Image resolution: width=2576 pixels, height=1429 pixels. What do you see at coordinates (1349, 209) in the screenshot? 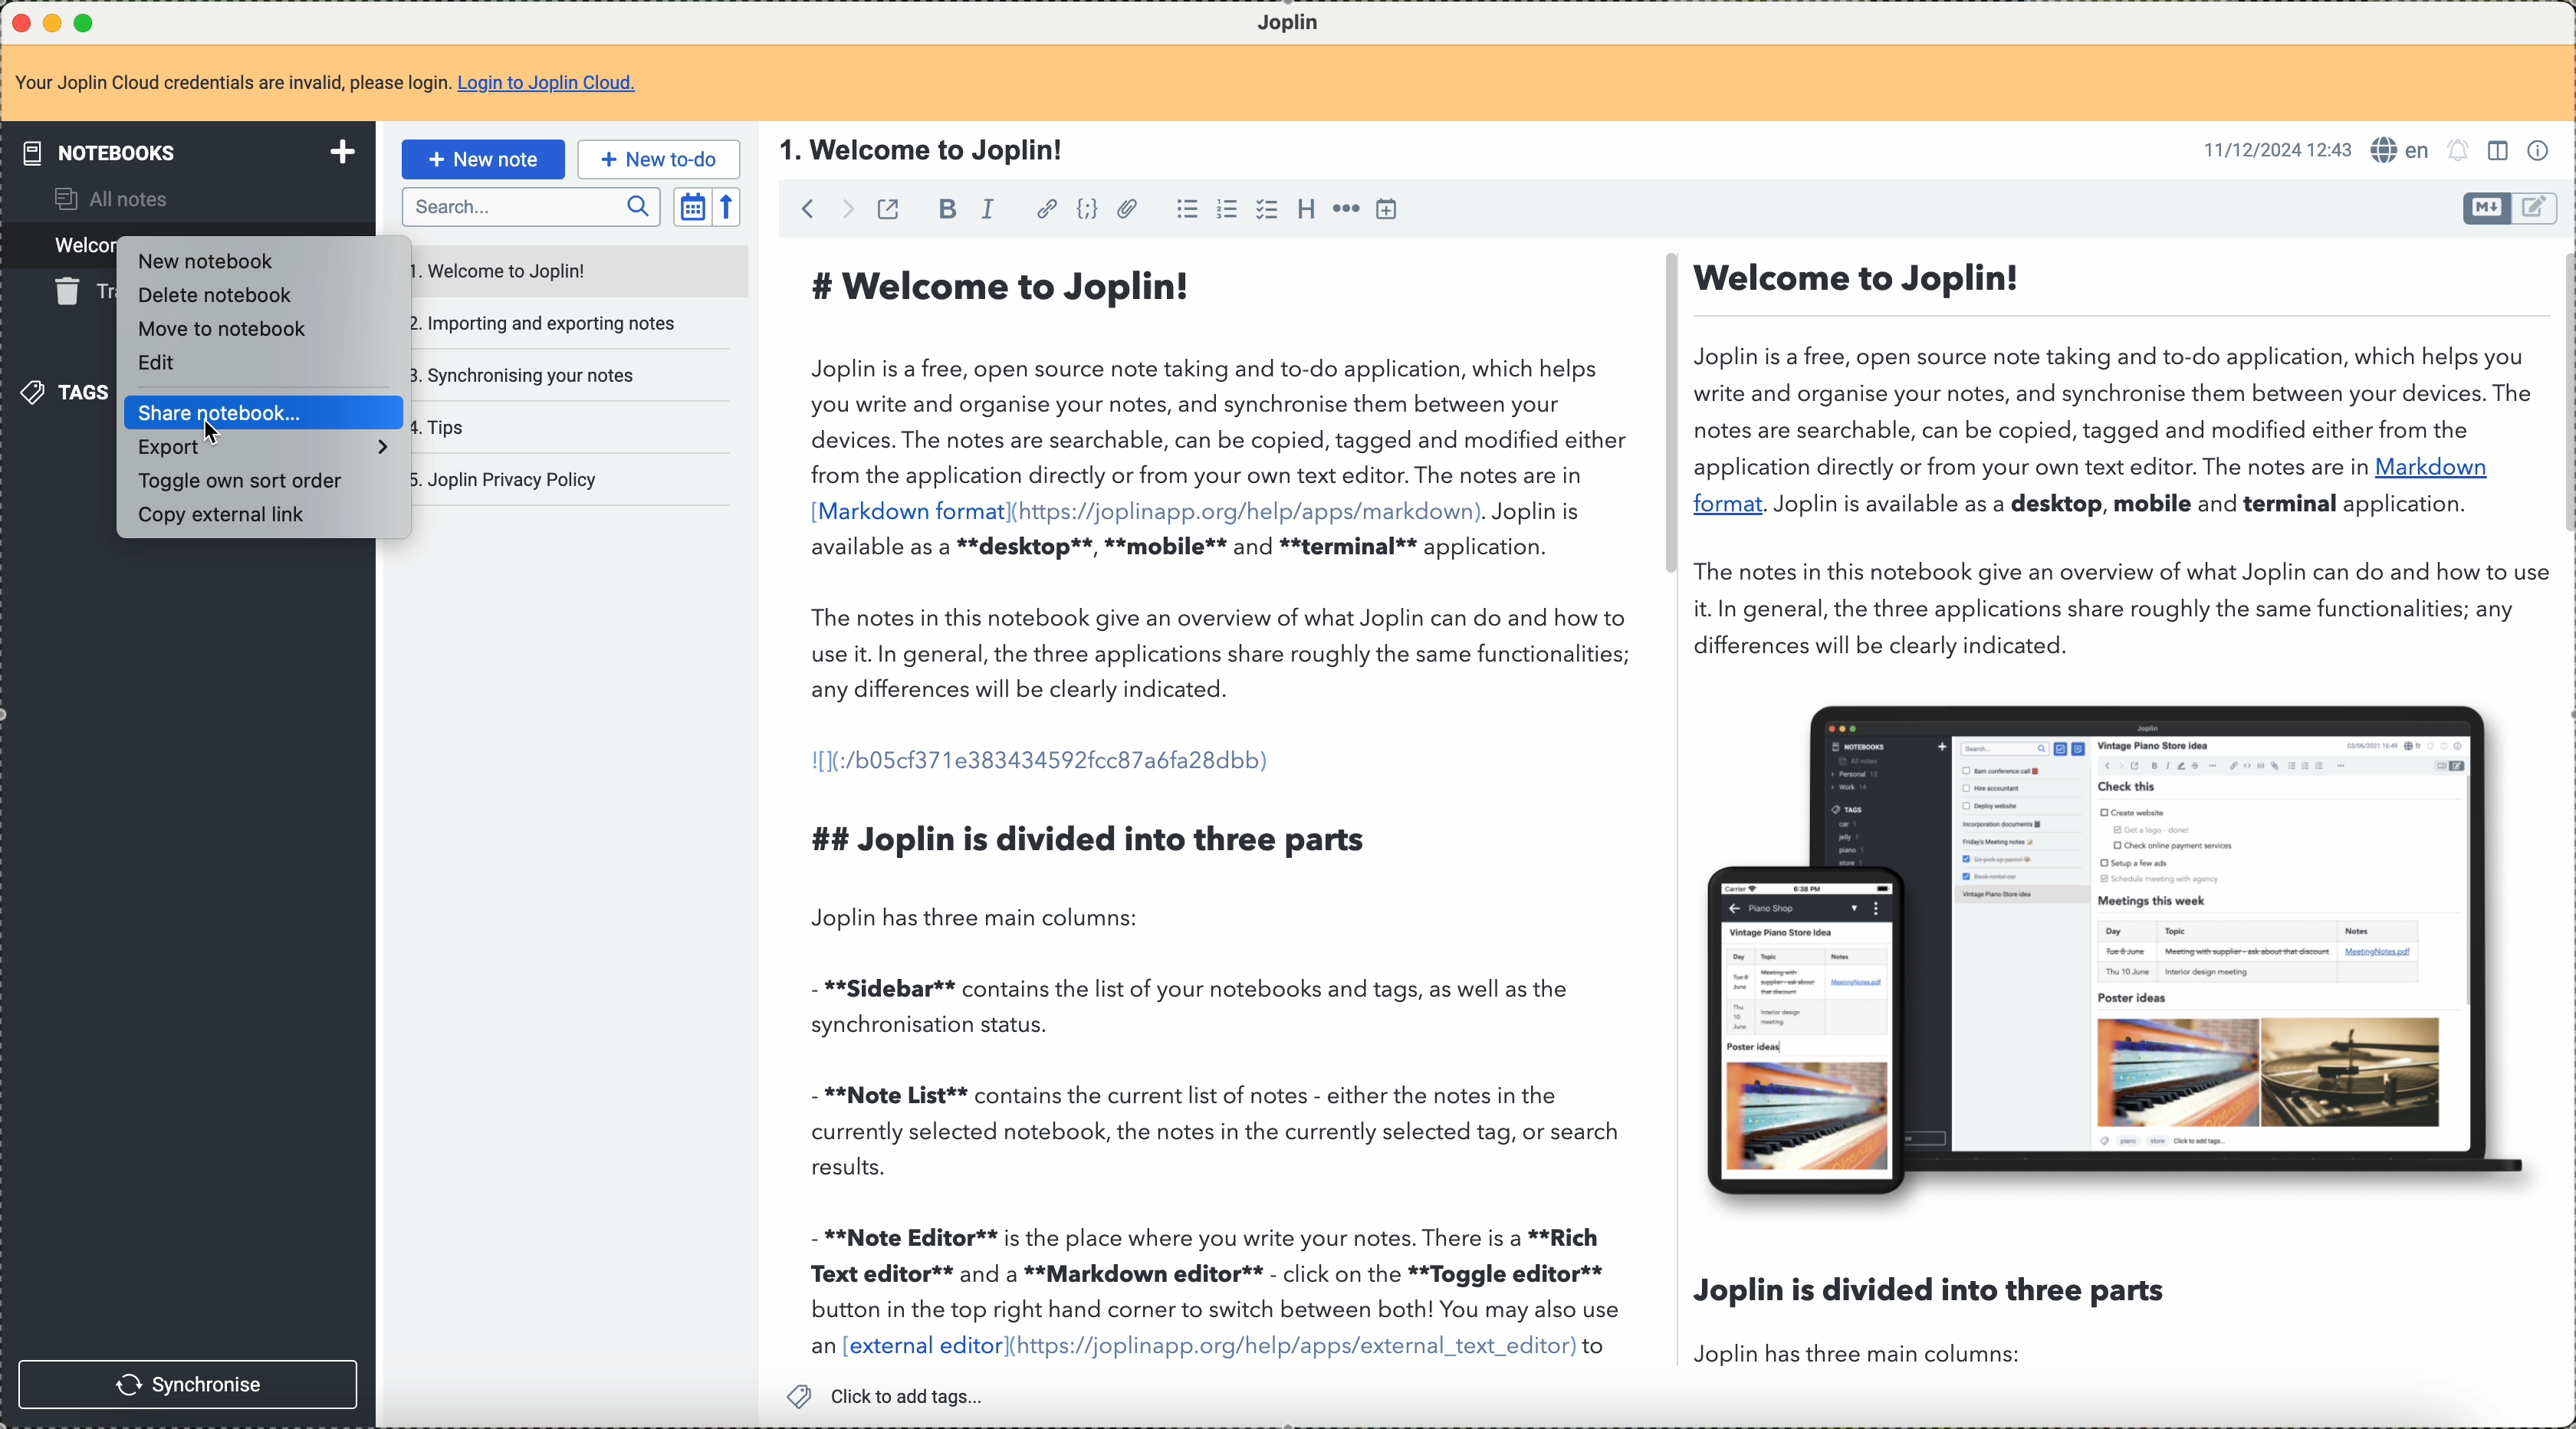
I see `horizontal rule` at bounding box center [1349, 209].